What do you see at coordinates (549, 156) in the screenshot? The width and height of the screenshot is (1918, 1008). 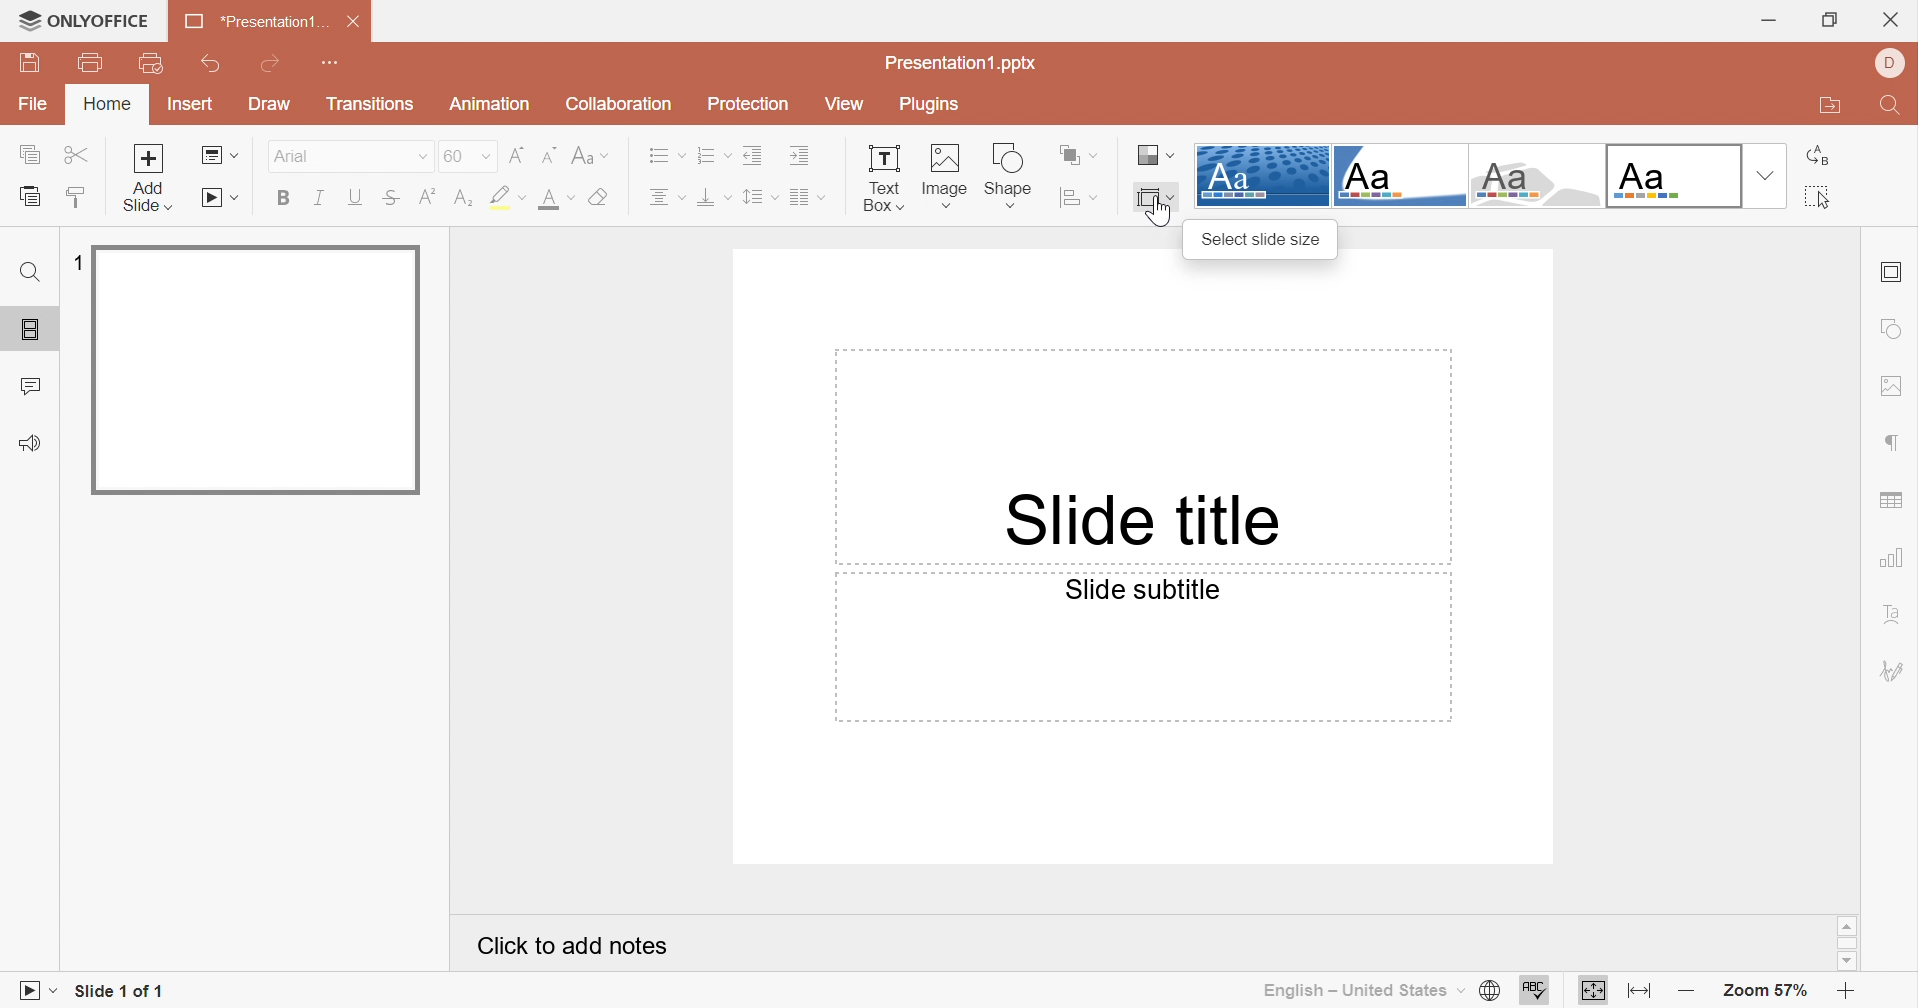 I see `Decrement font size` at bounding box center [549, 156].